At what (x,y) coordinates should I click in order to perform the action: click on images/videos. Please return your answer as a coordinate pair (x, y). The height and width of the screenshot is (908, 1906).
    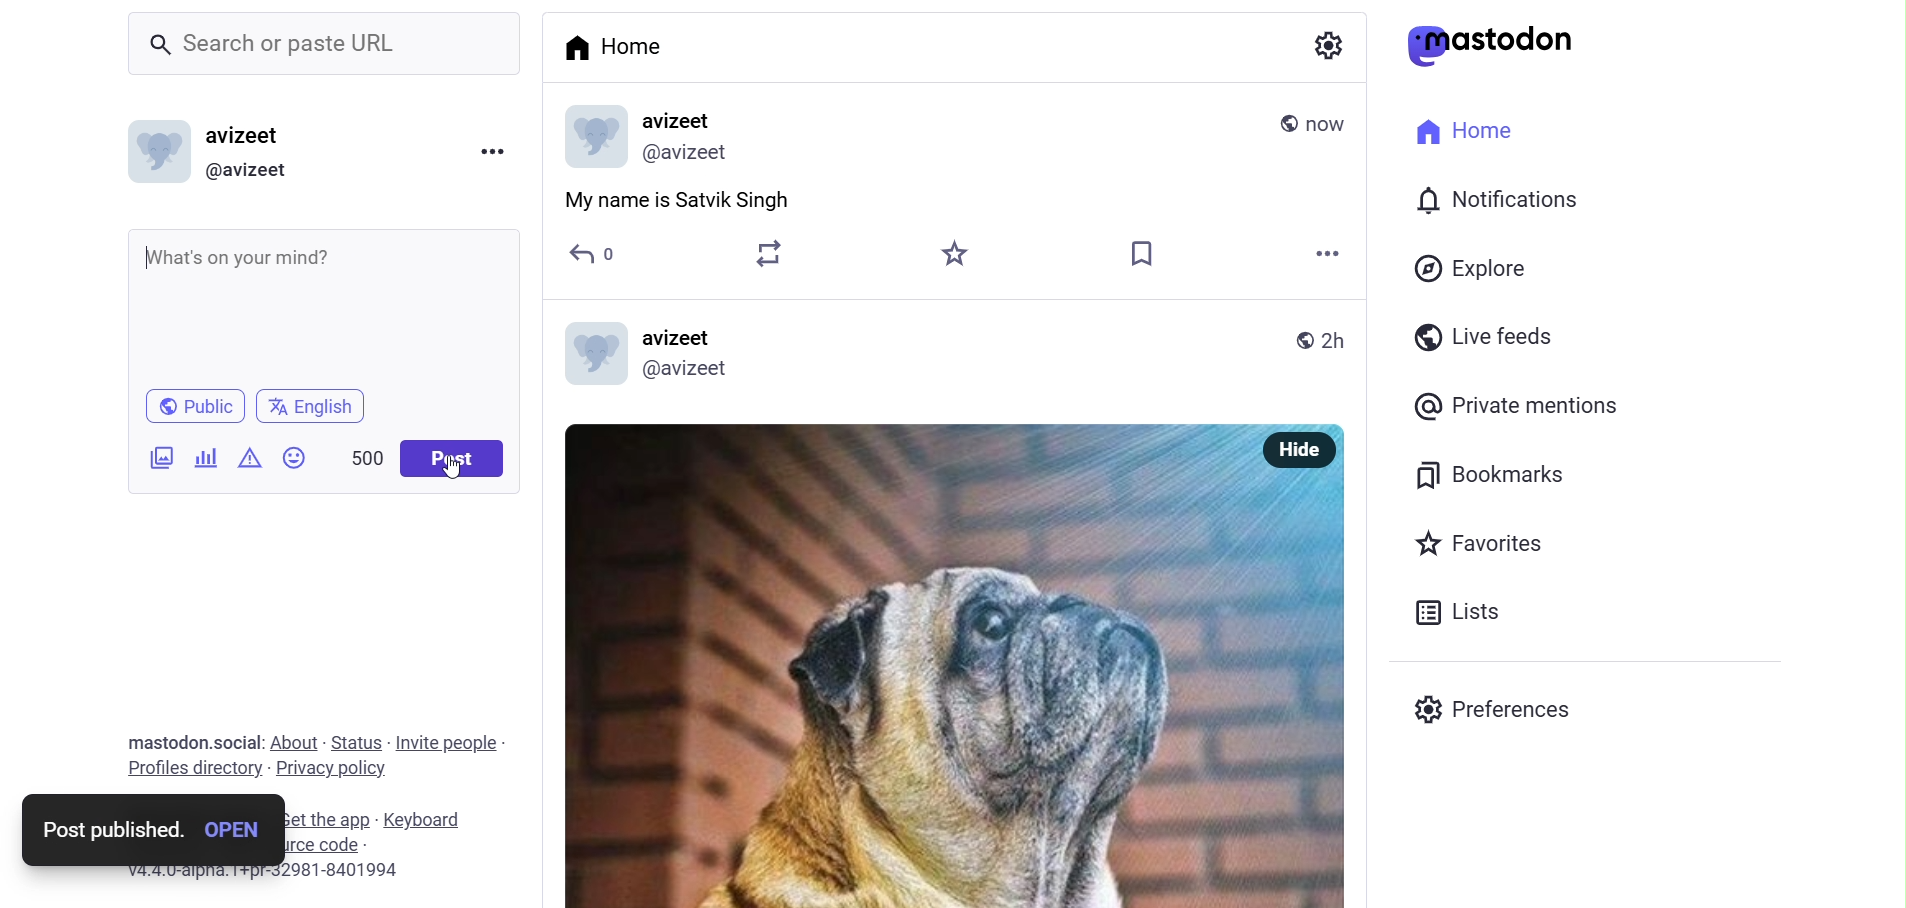
    Looking at the image, I should click on (156, 459).